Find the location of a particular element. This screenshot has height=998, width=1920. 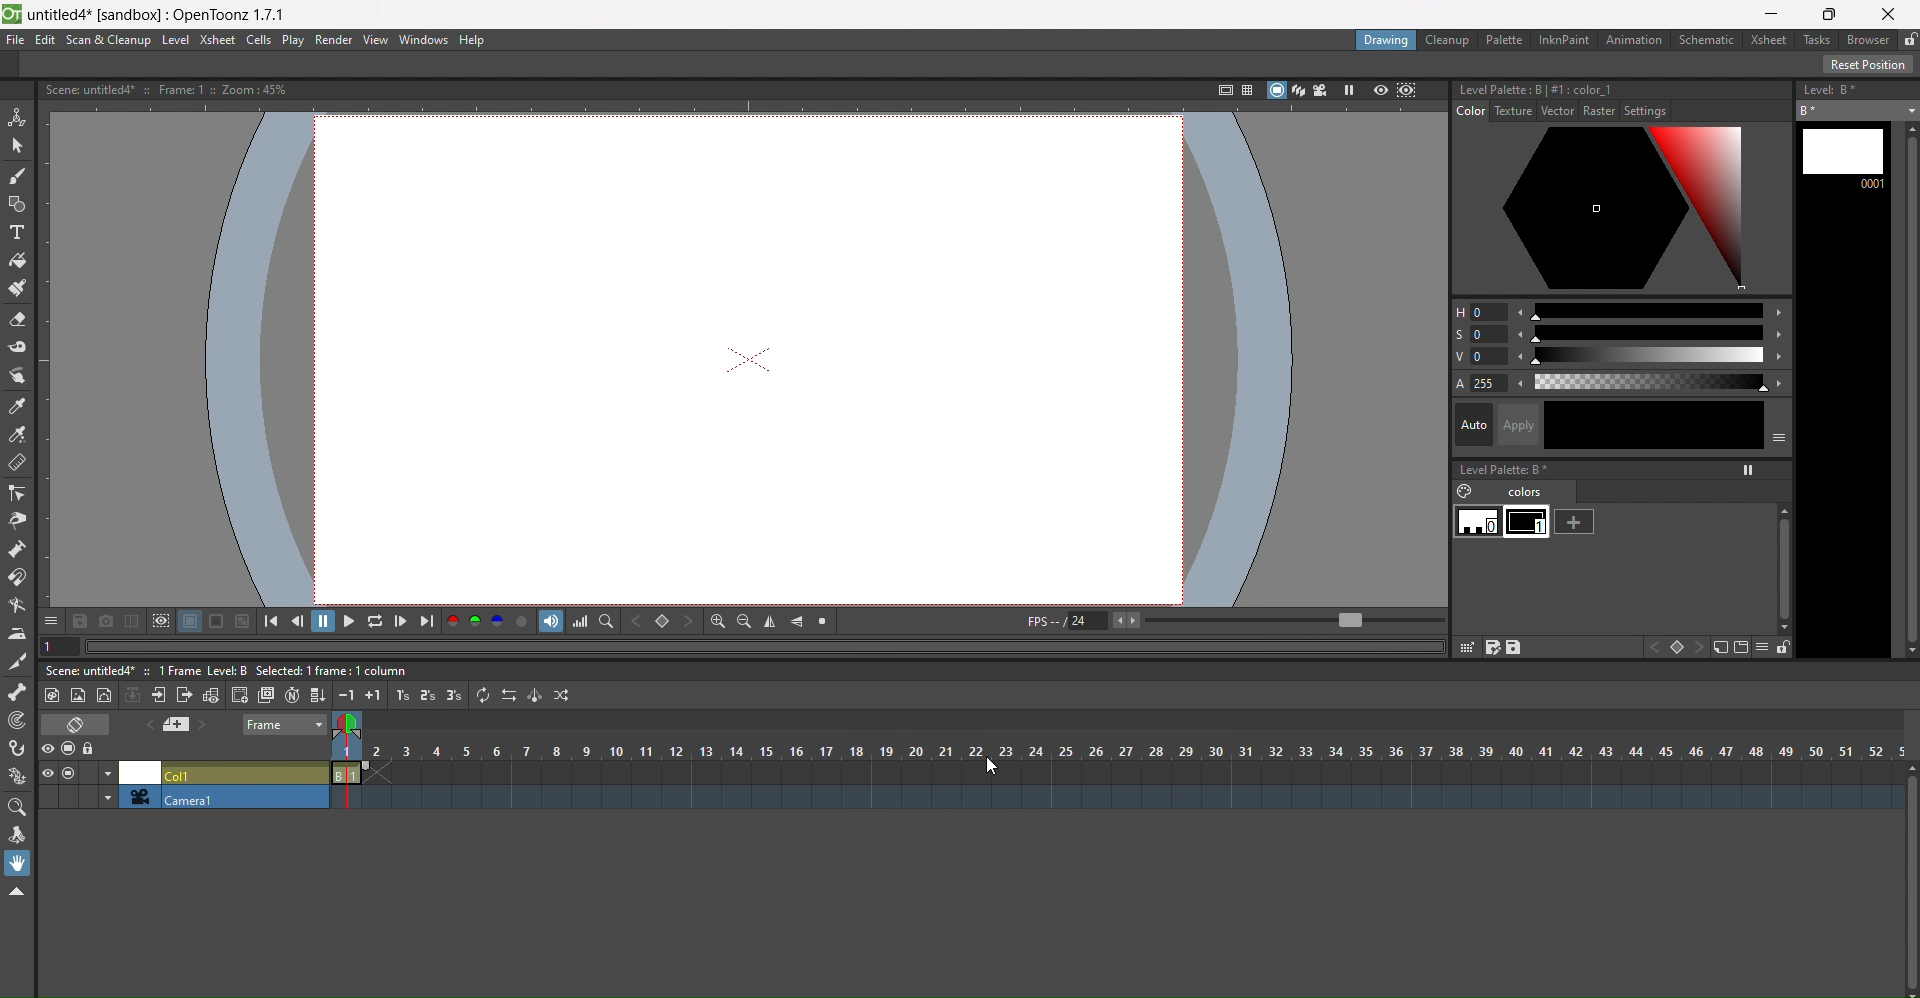

Scroll bar is located at coordinates (1908, 390).